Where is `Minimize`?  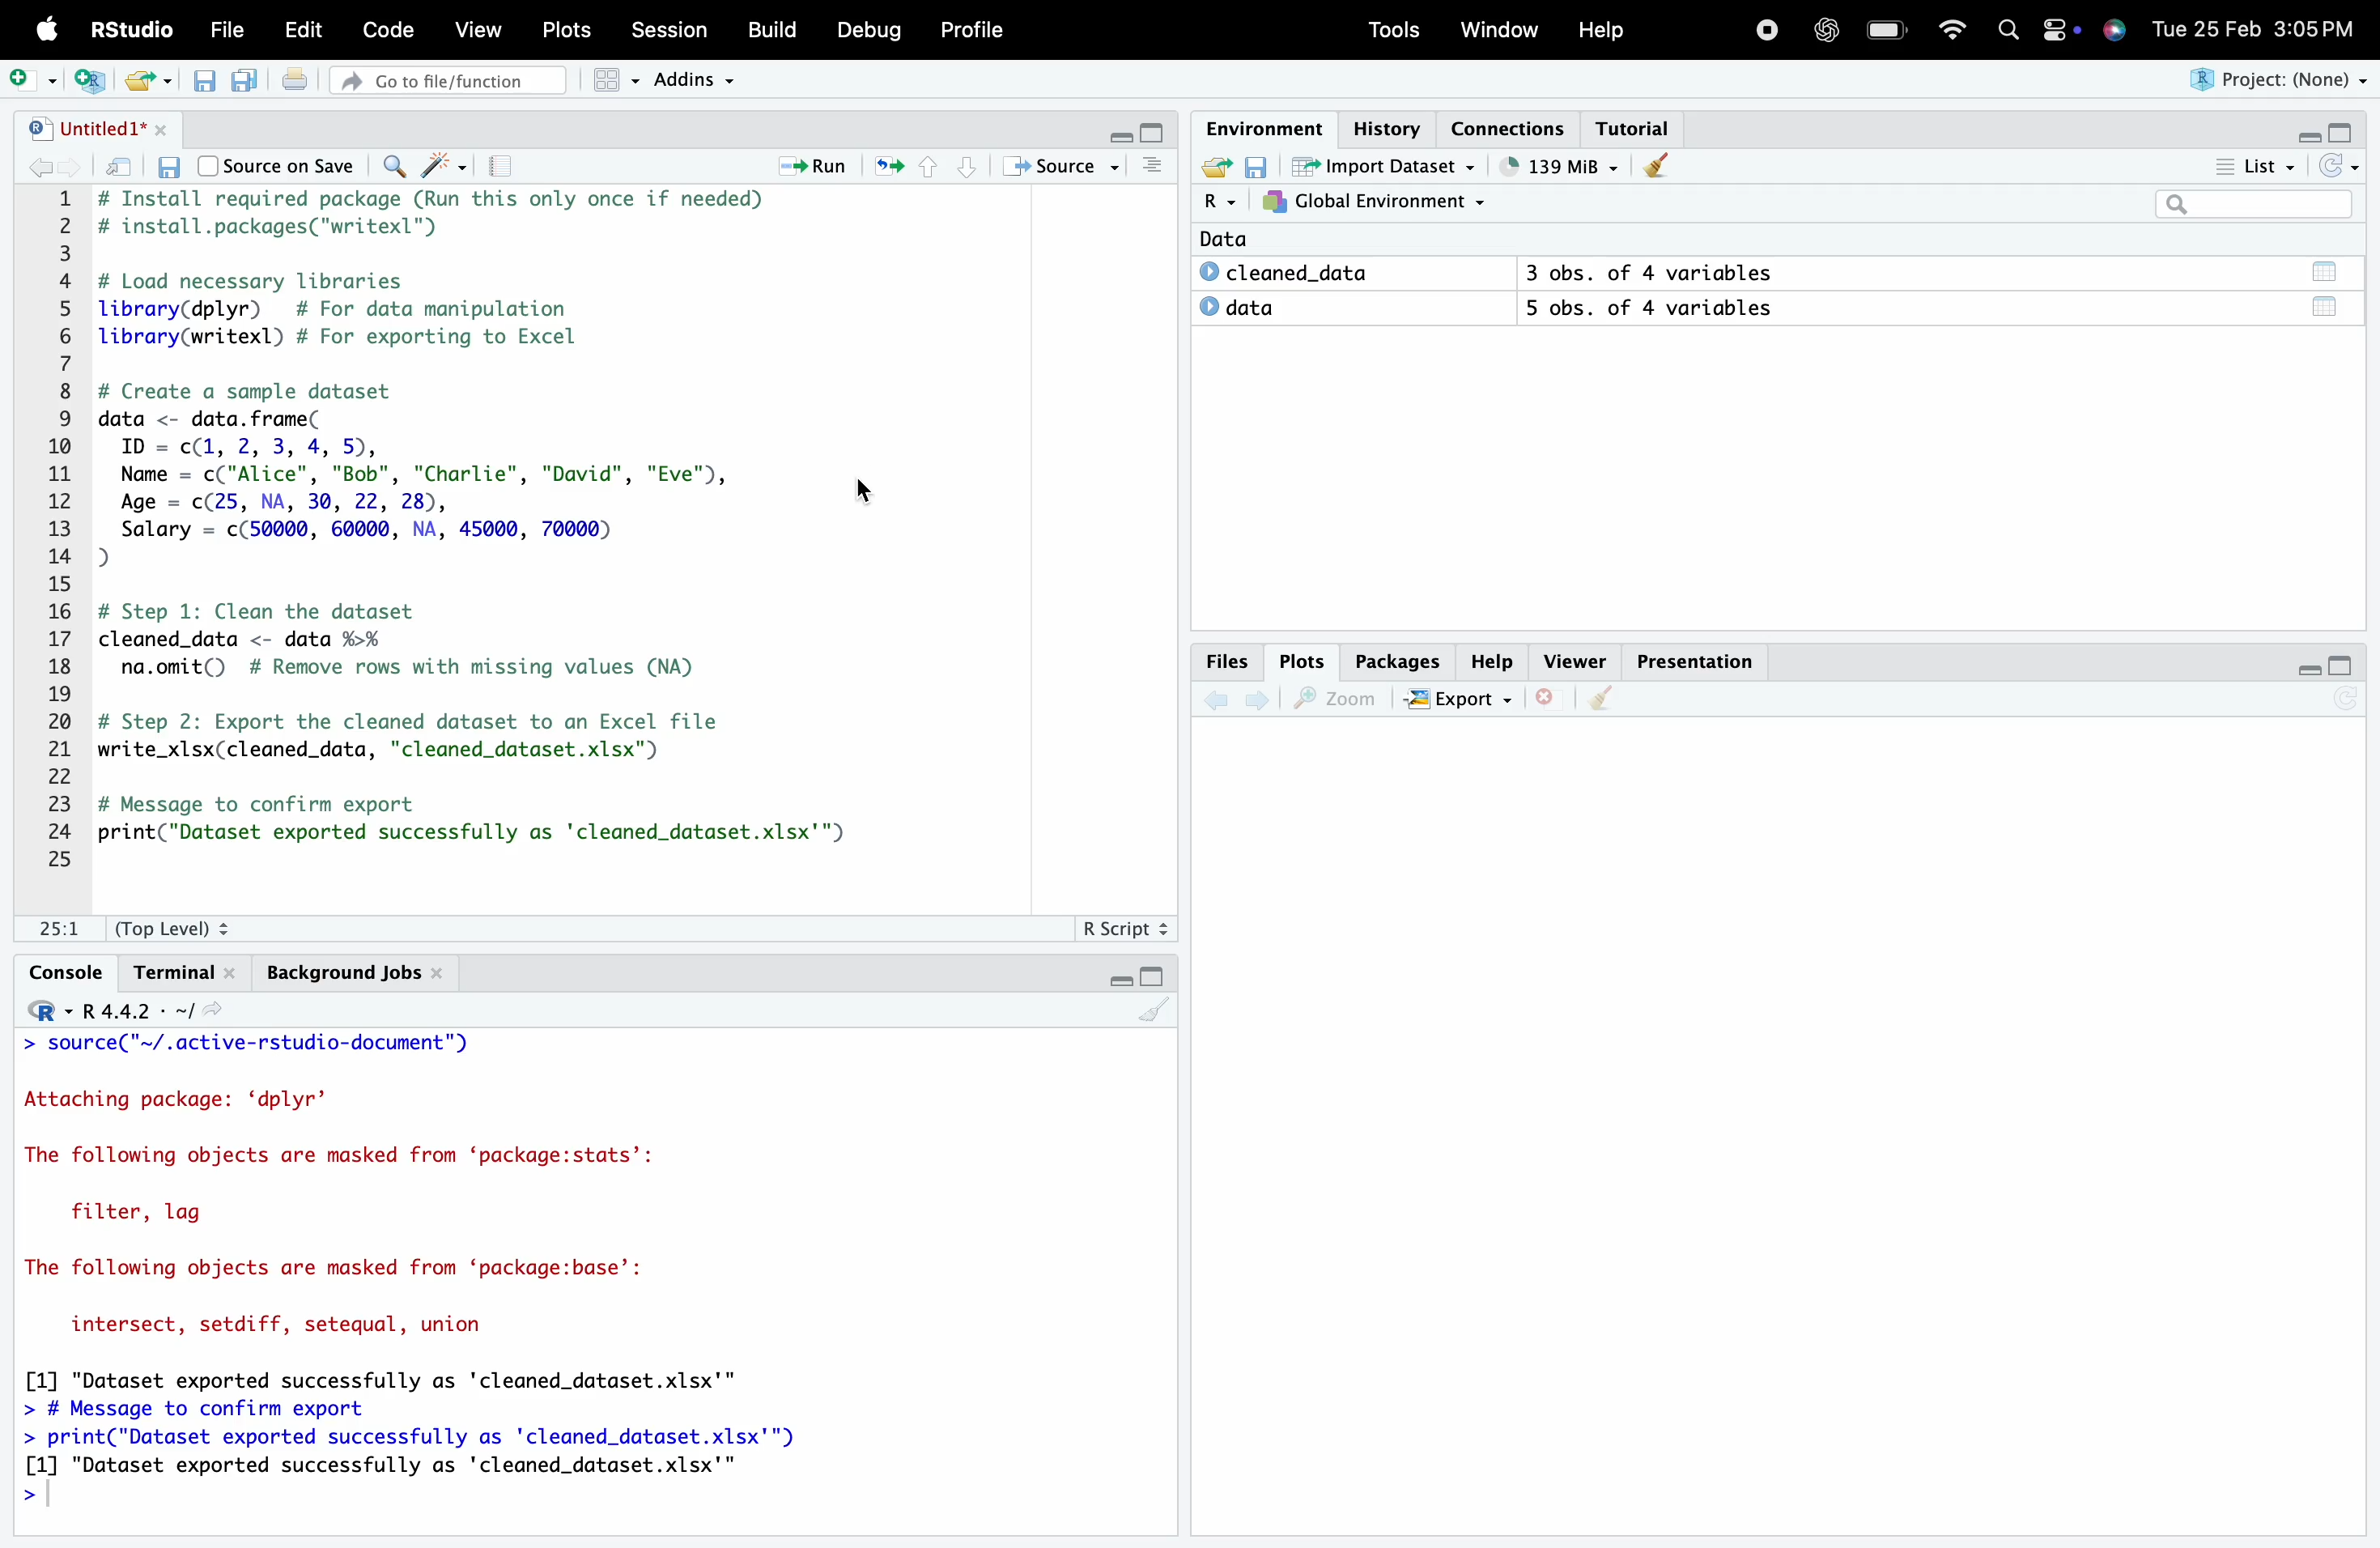
Minimize is located at coordinates (1123, 137).